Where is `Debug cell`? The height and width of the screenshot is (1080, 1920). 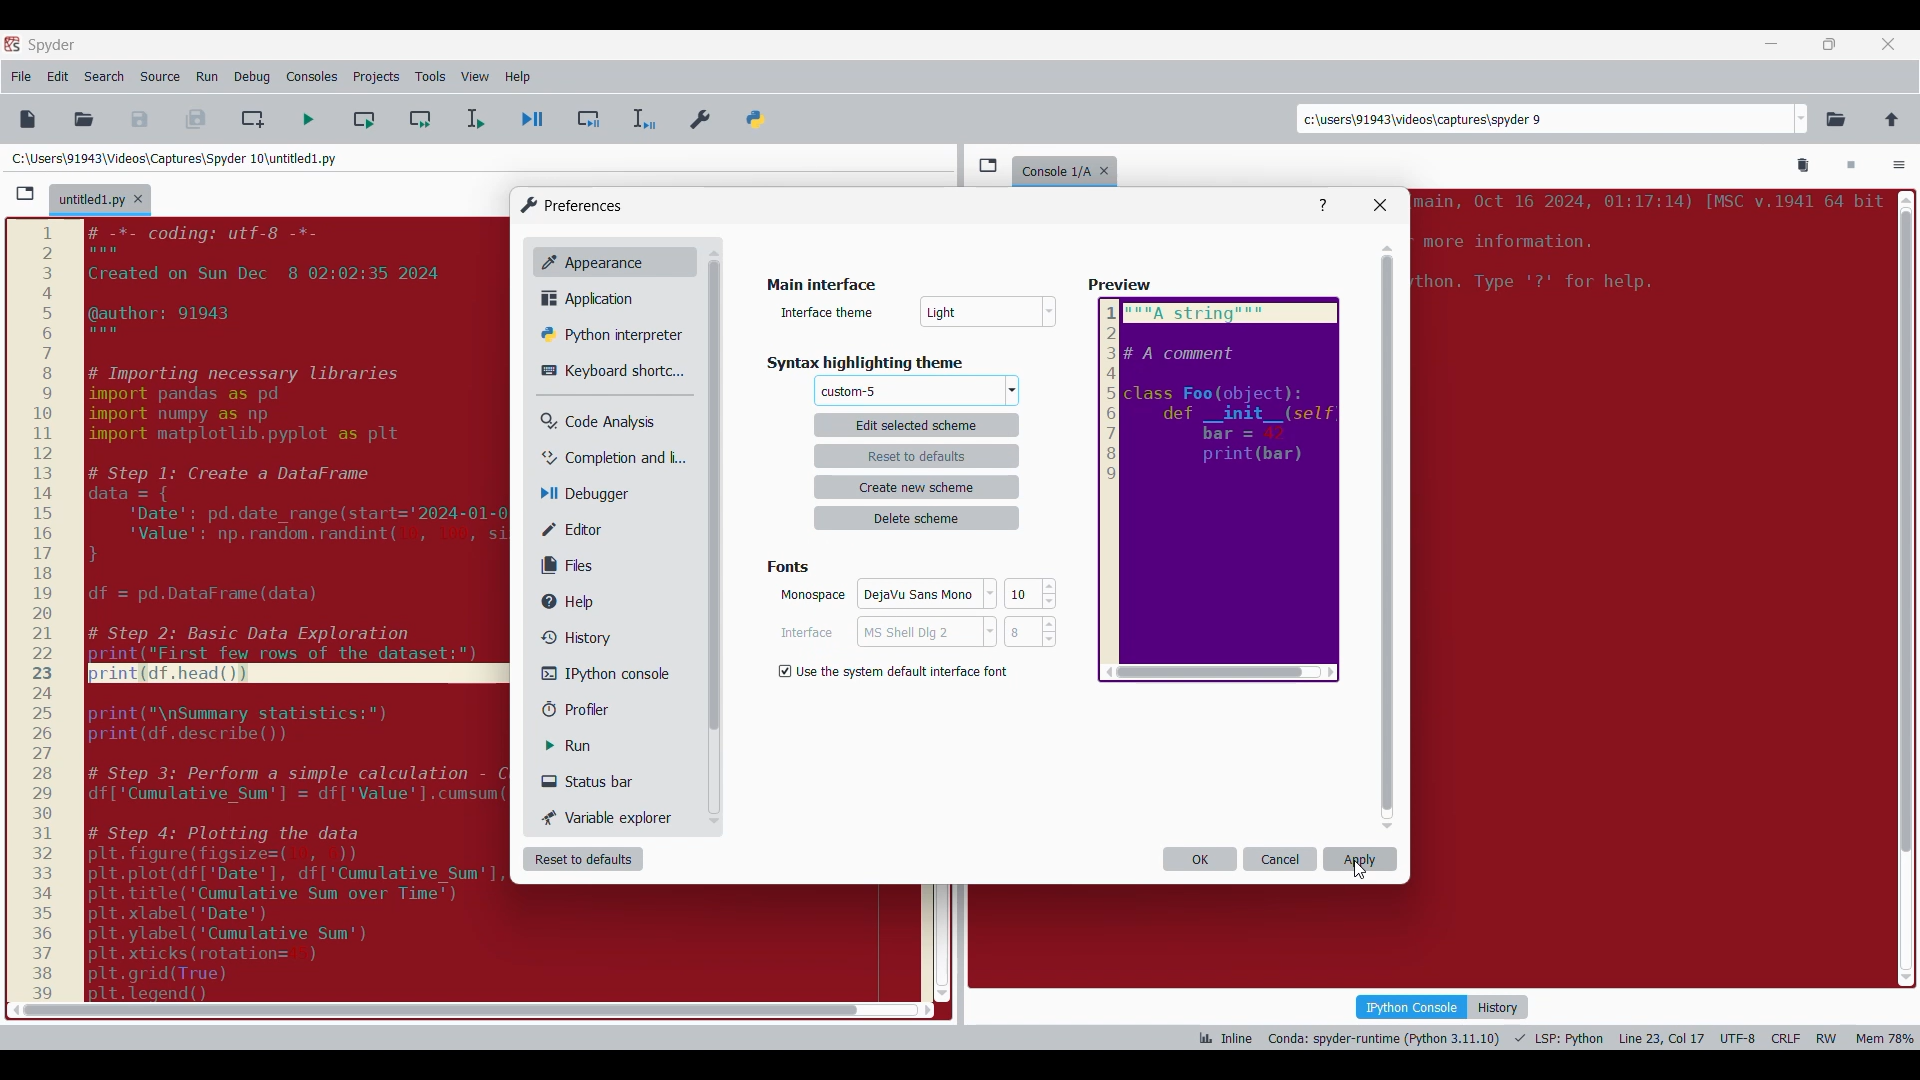
Debug cell is located at coordinates (589, 119).